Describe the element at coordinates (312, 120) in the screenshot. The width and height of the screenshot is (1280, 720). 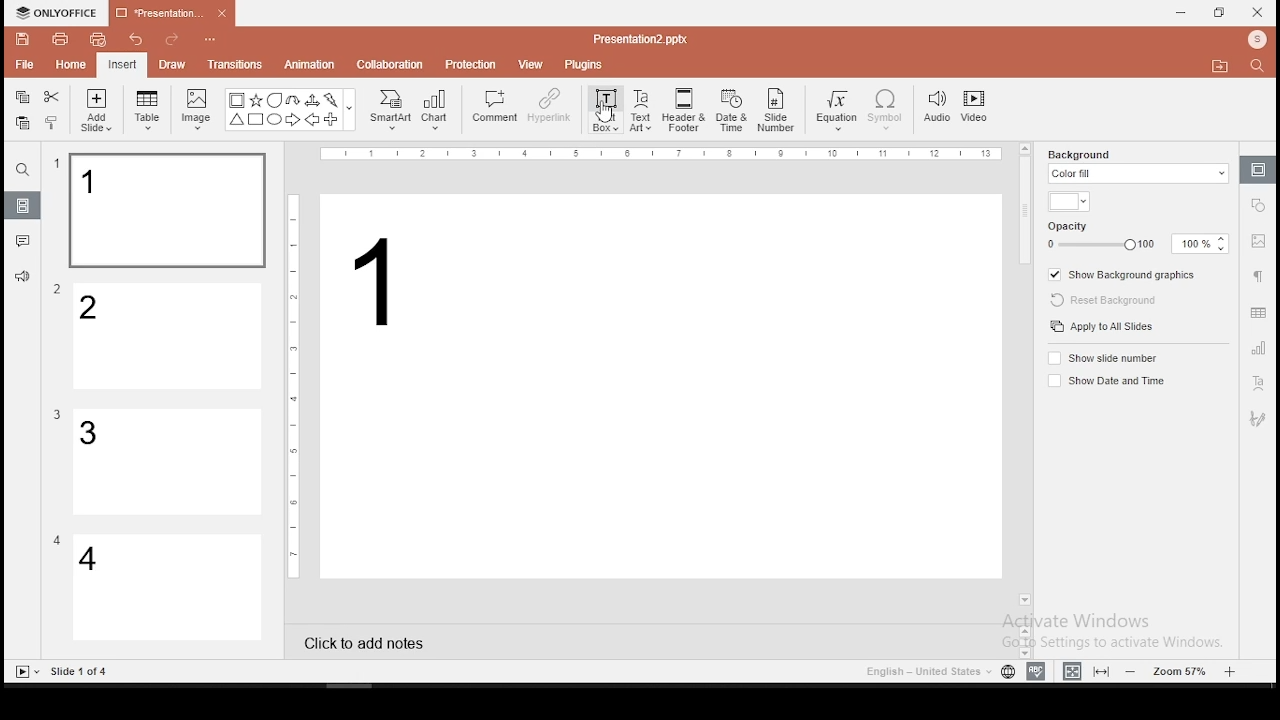
I see `Arrow Left` at that location.